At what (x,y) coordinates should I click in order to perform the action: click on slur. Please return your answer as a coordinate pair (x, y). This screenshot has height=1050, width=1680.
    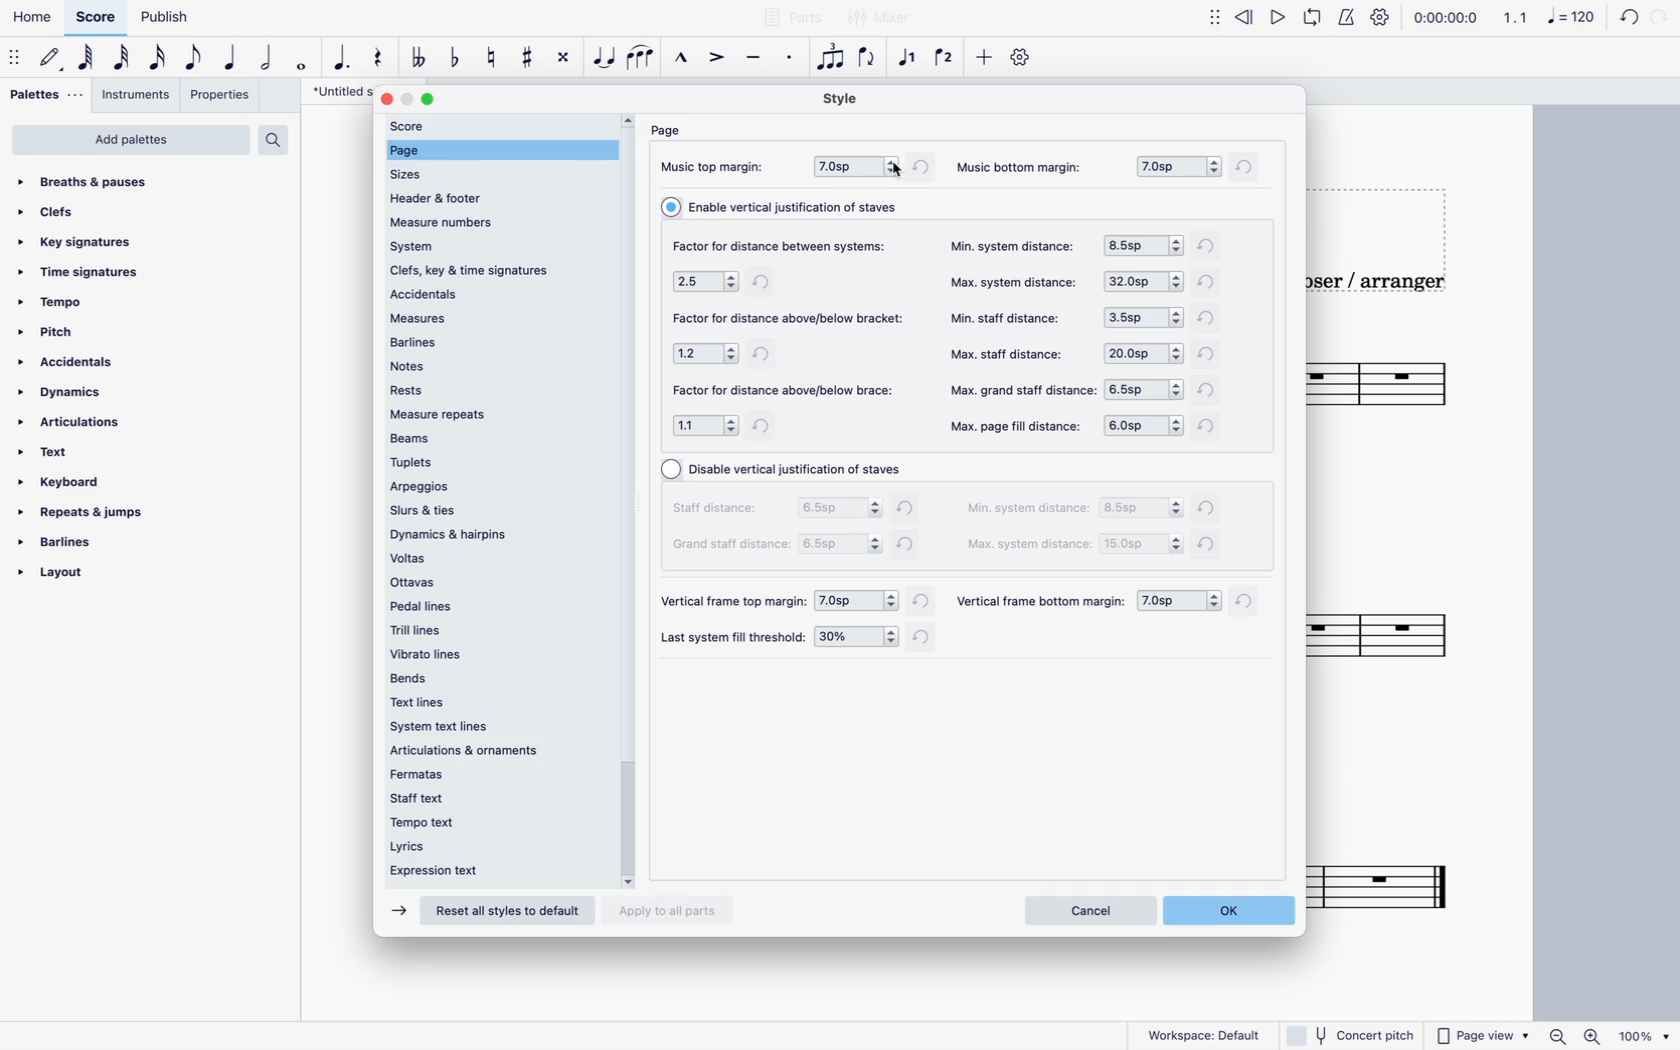
    Looking at the image, I should click on (644, 62).